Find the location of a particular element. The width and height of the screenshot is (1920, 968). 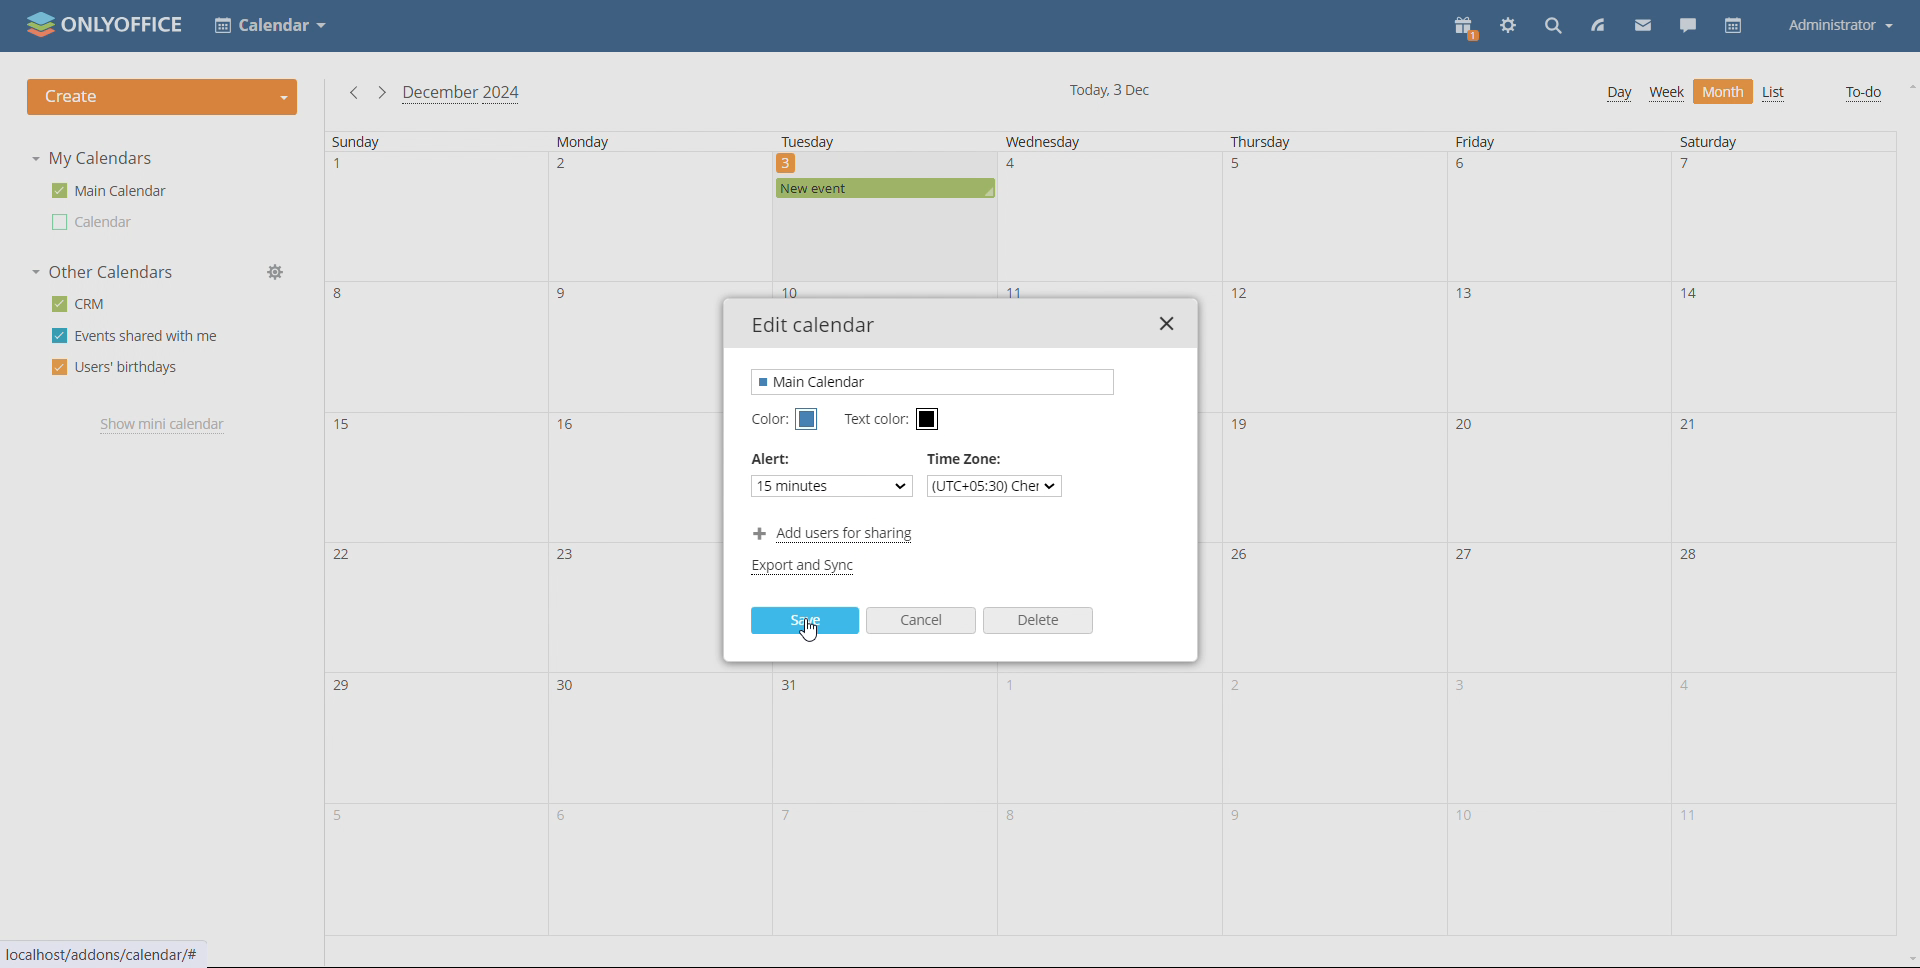

settings is located at coordinates (1509, 26).